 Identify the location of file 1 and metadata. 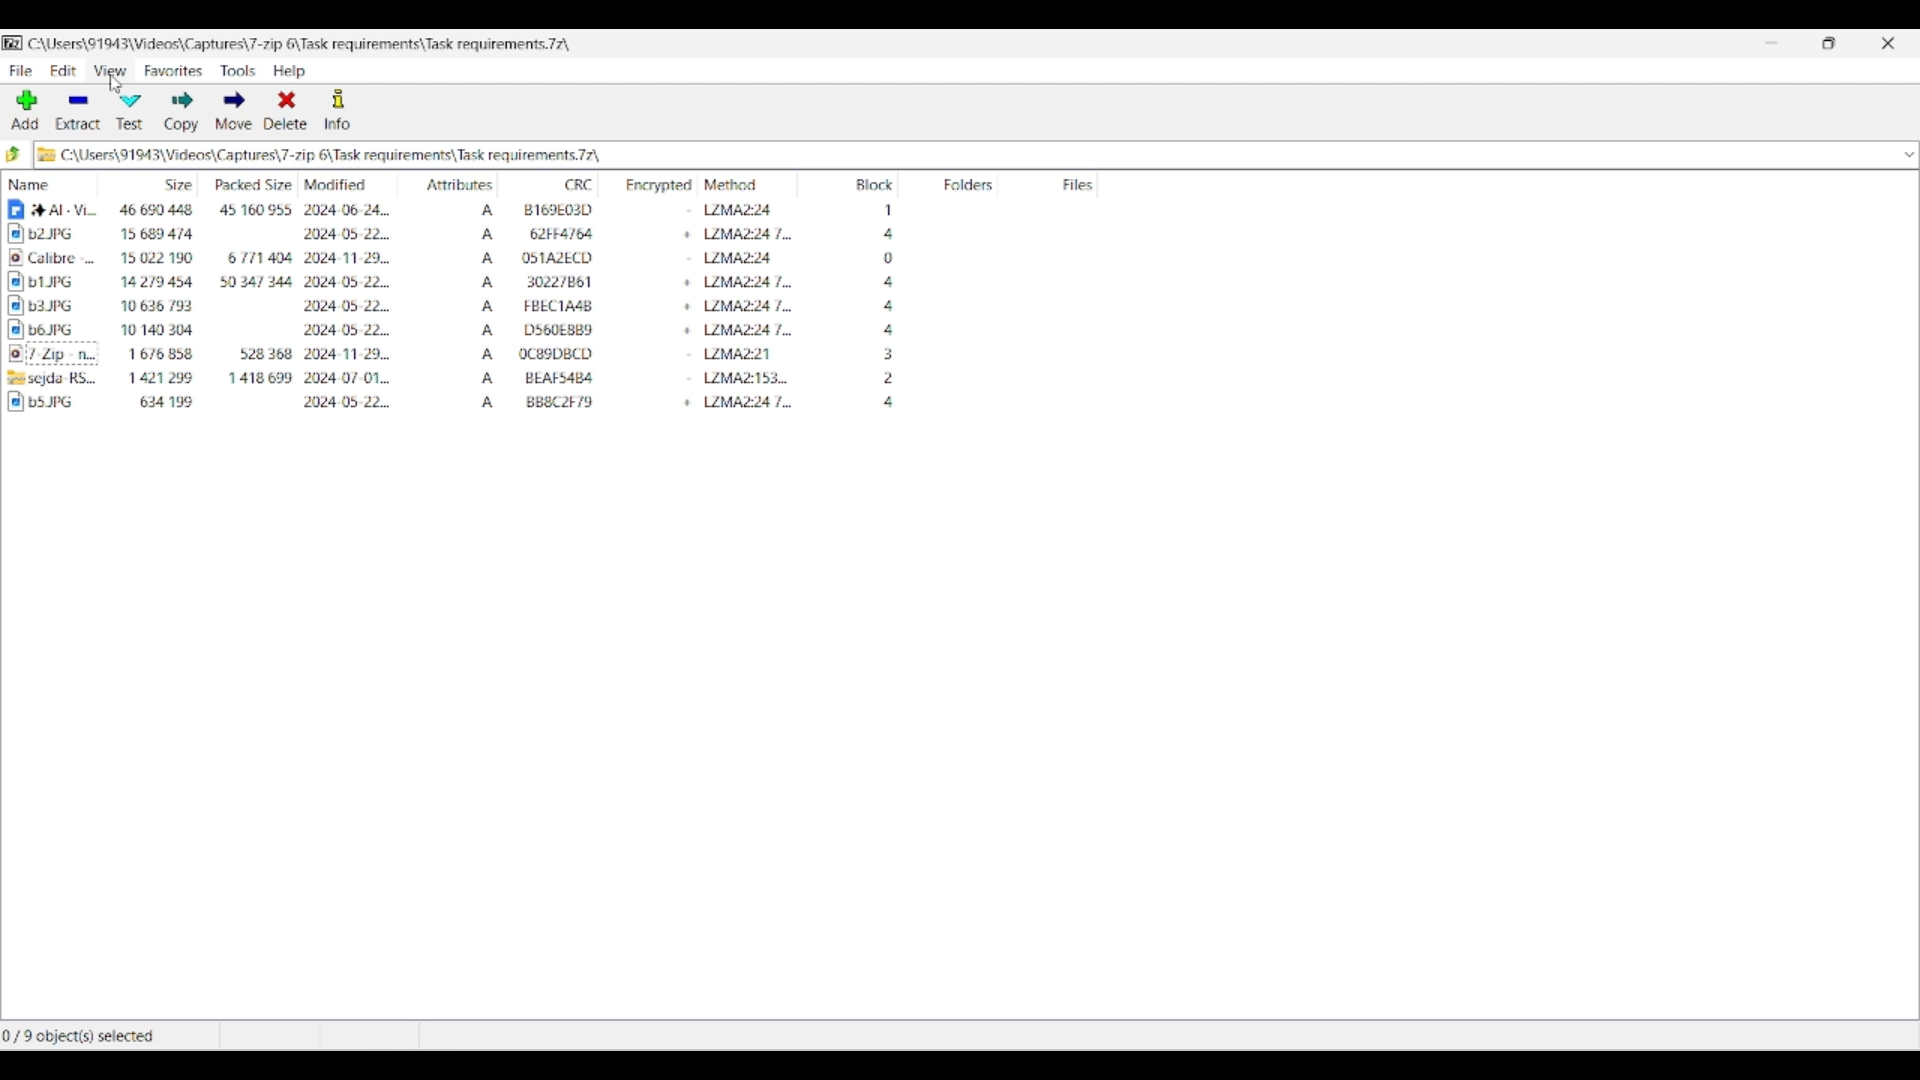
(551, 208).